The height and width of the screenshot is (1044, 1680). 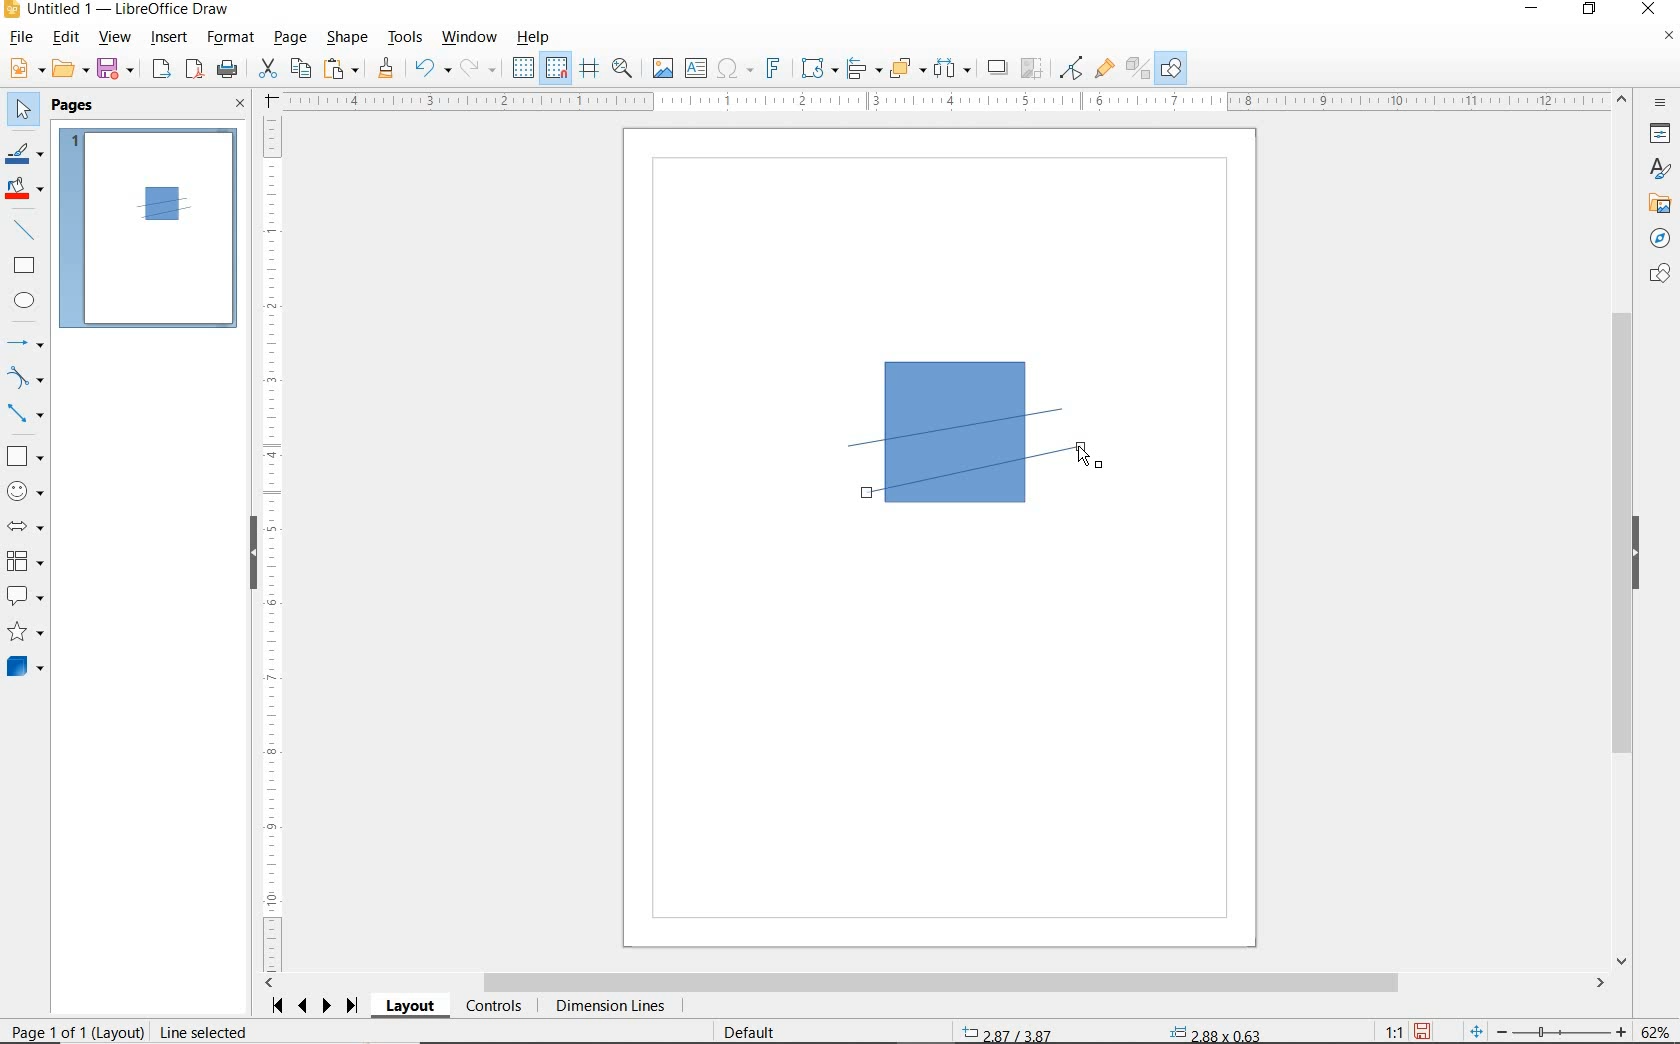 I want to click on STARS AND BANNERS, so click(x=25, y=633).